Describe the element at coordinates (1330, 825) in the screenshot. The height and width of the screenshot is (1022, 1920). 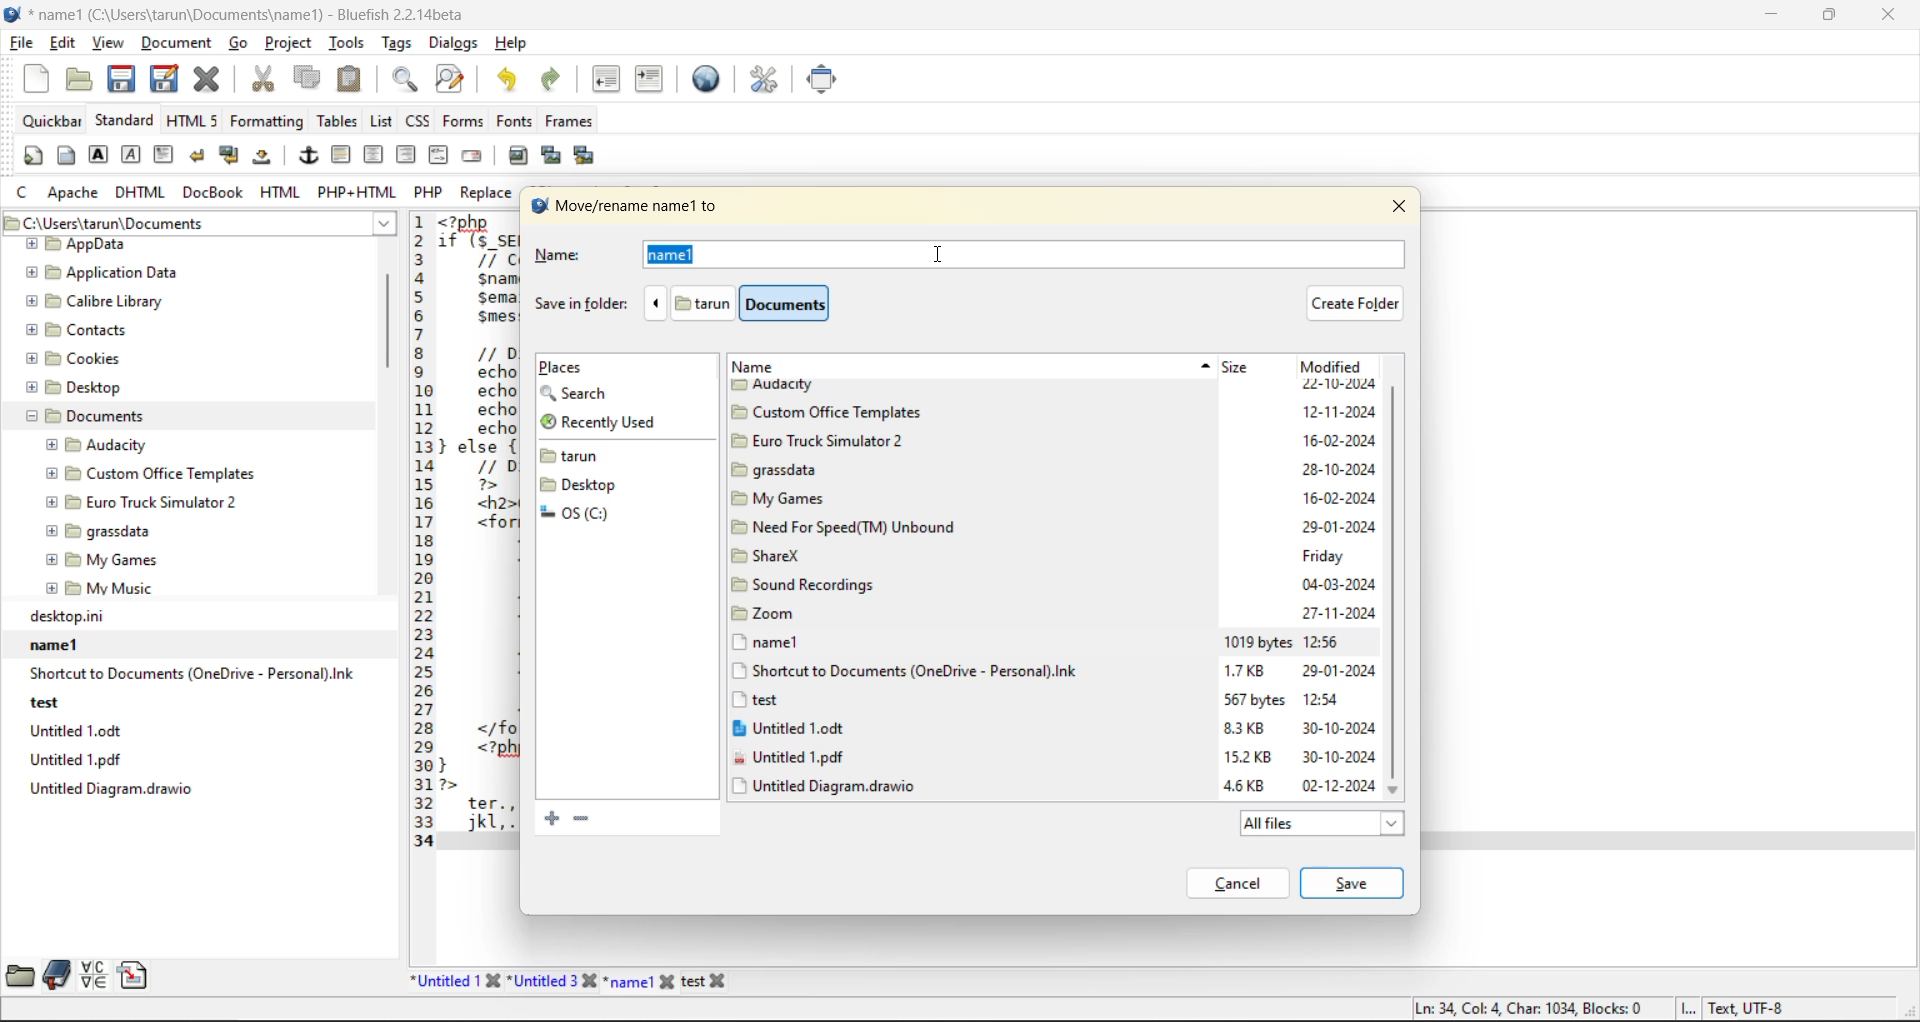
I see `all files` at that location.